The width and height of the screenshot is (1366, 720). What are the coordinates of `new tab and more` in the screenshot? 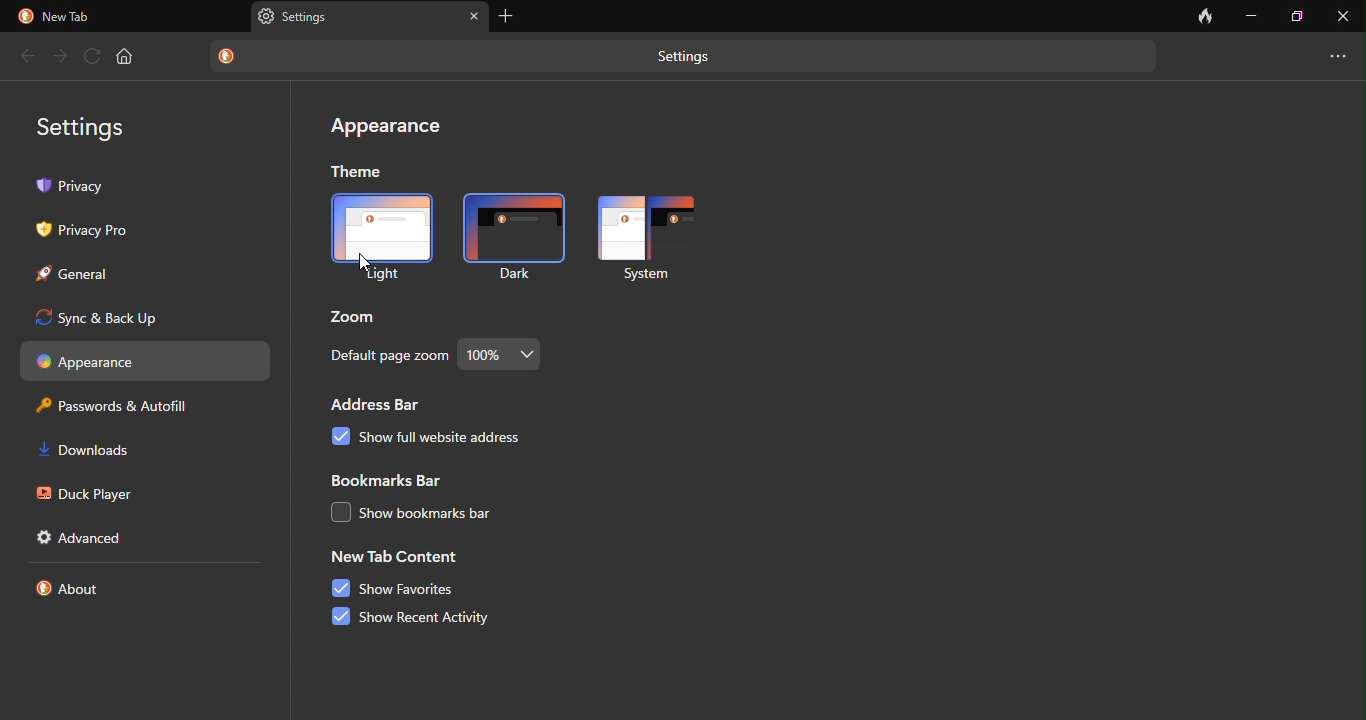 It's located at (1340, 51).